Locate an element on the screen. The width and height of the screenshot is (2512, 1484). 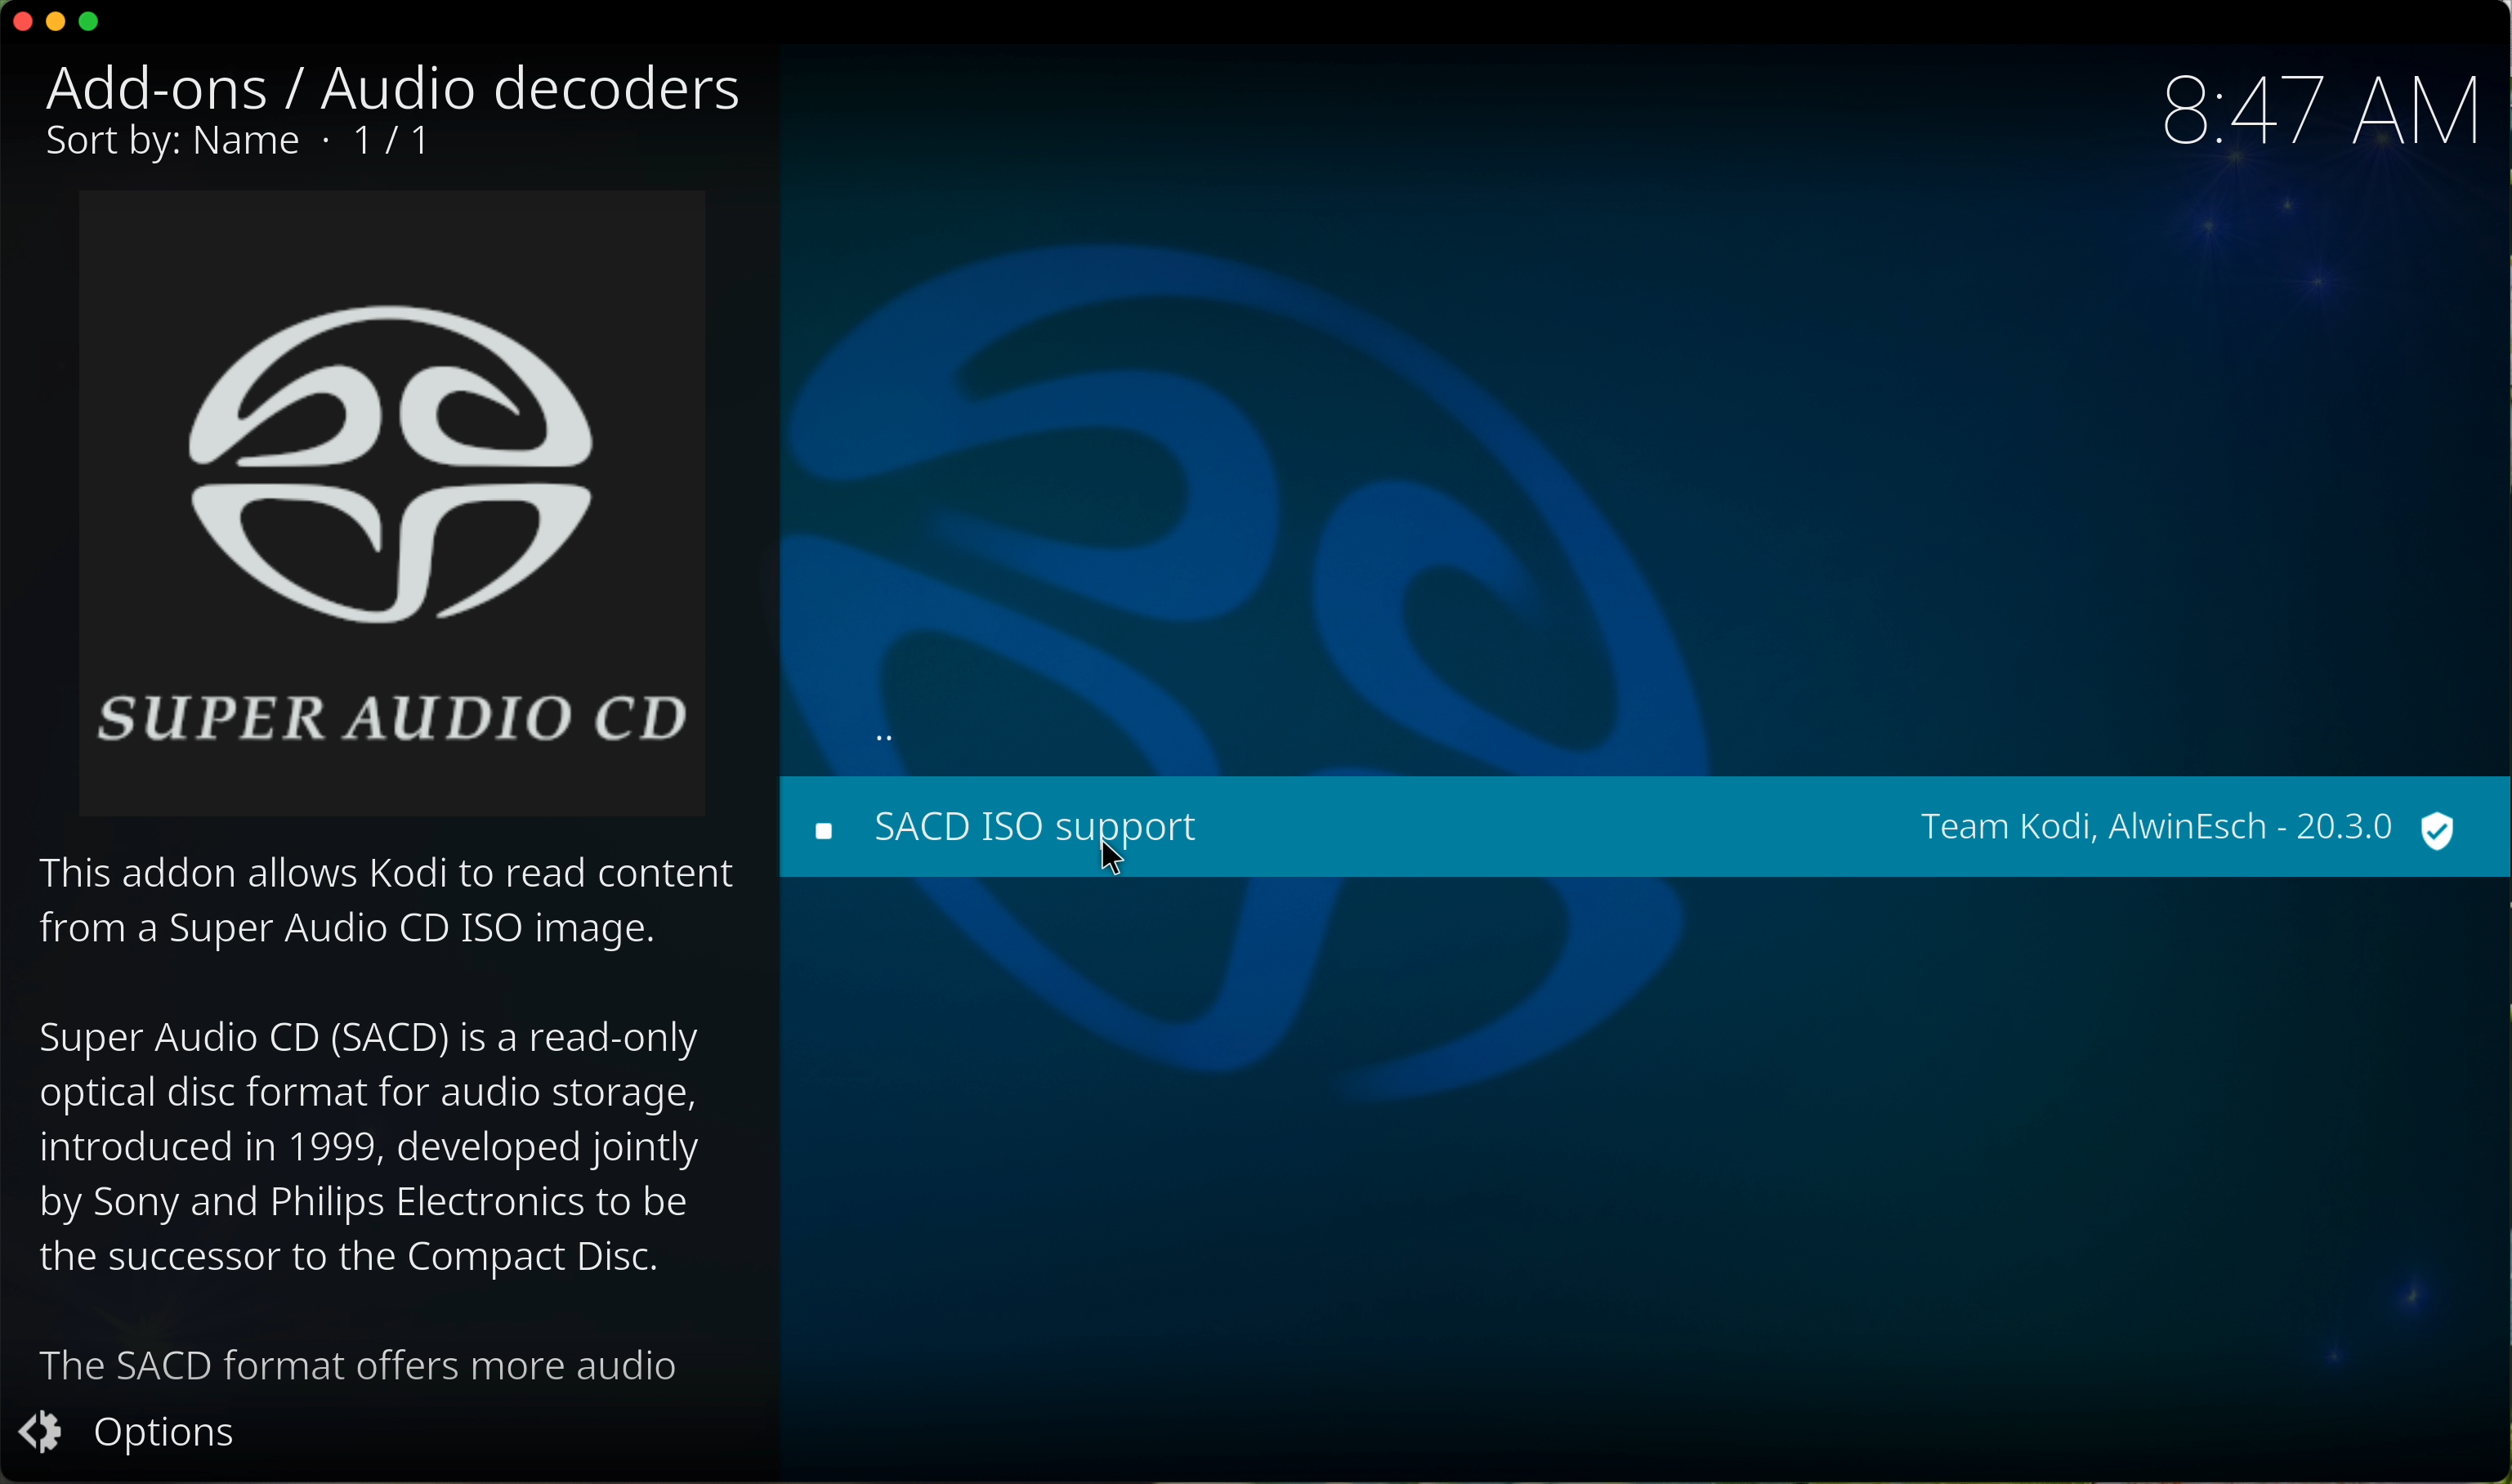
click on SACD ISO support is located at coordinates (1644, 826).